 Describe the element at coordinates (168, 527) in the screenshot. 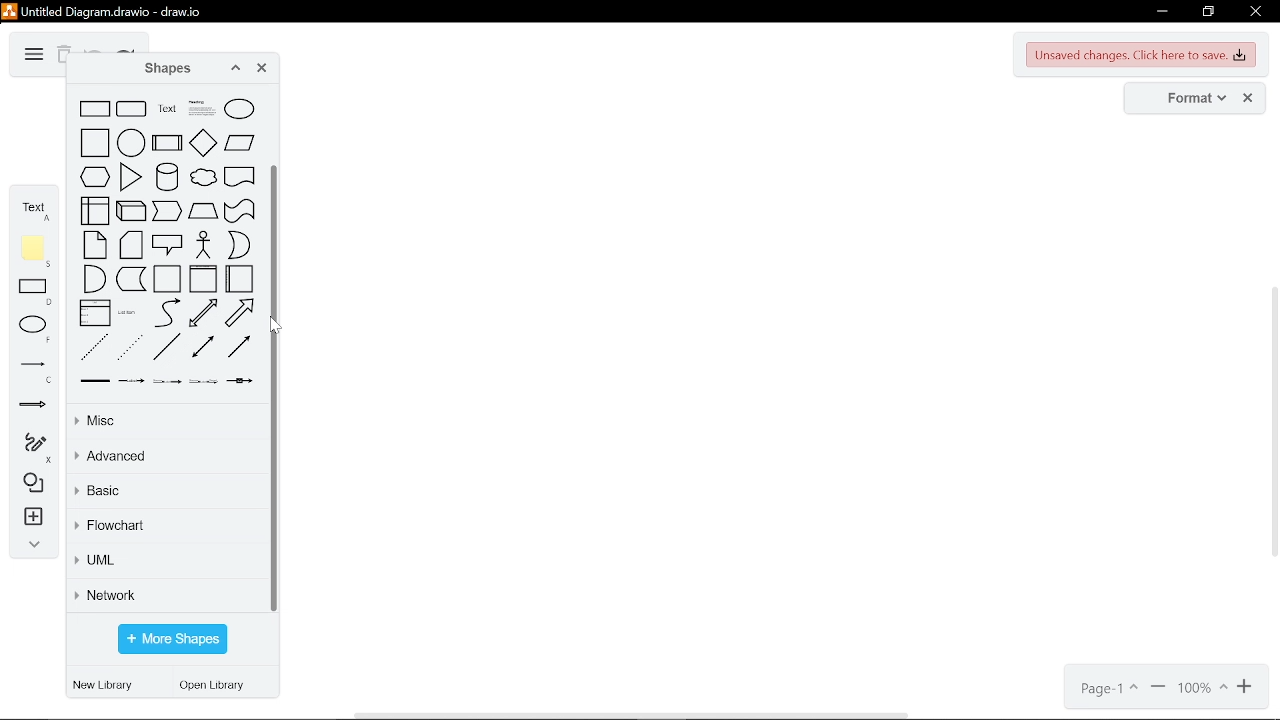

I see `flowchart` at that location.